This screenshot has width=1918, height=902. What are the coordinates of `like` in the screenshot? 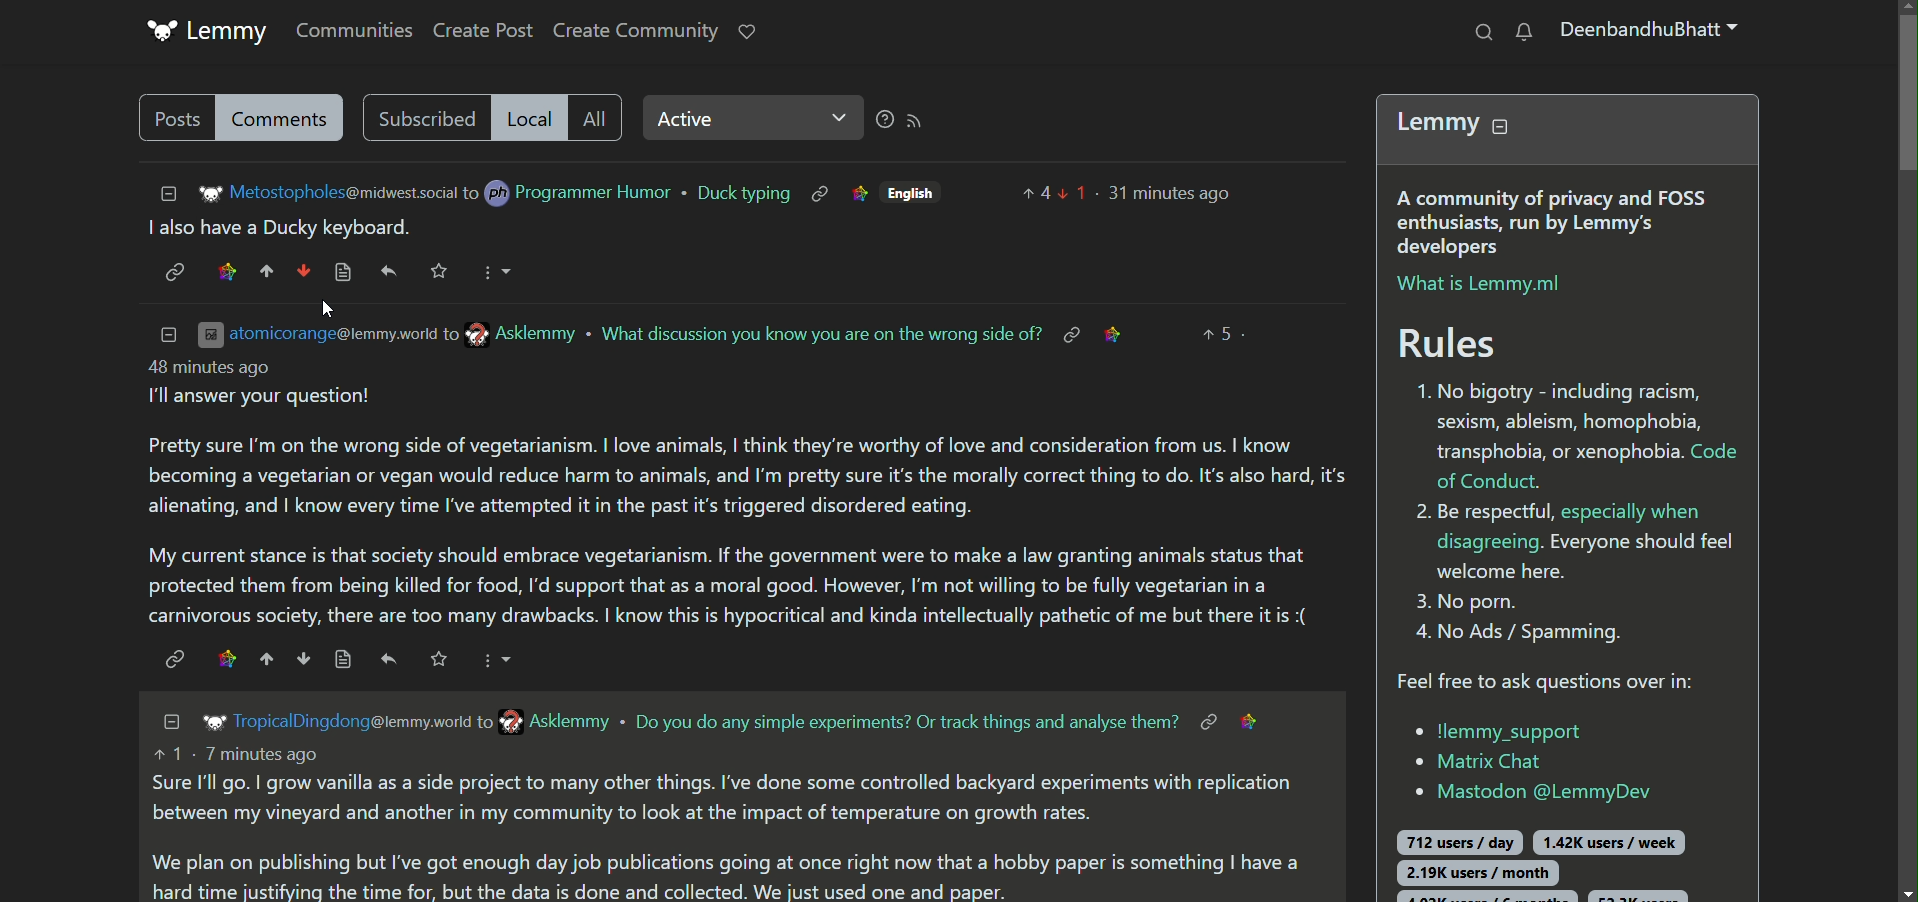 It's located at (747, 30).